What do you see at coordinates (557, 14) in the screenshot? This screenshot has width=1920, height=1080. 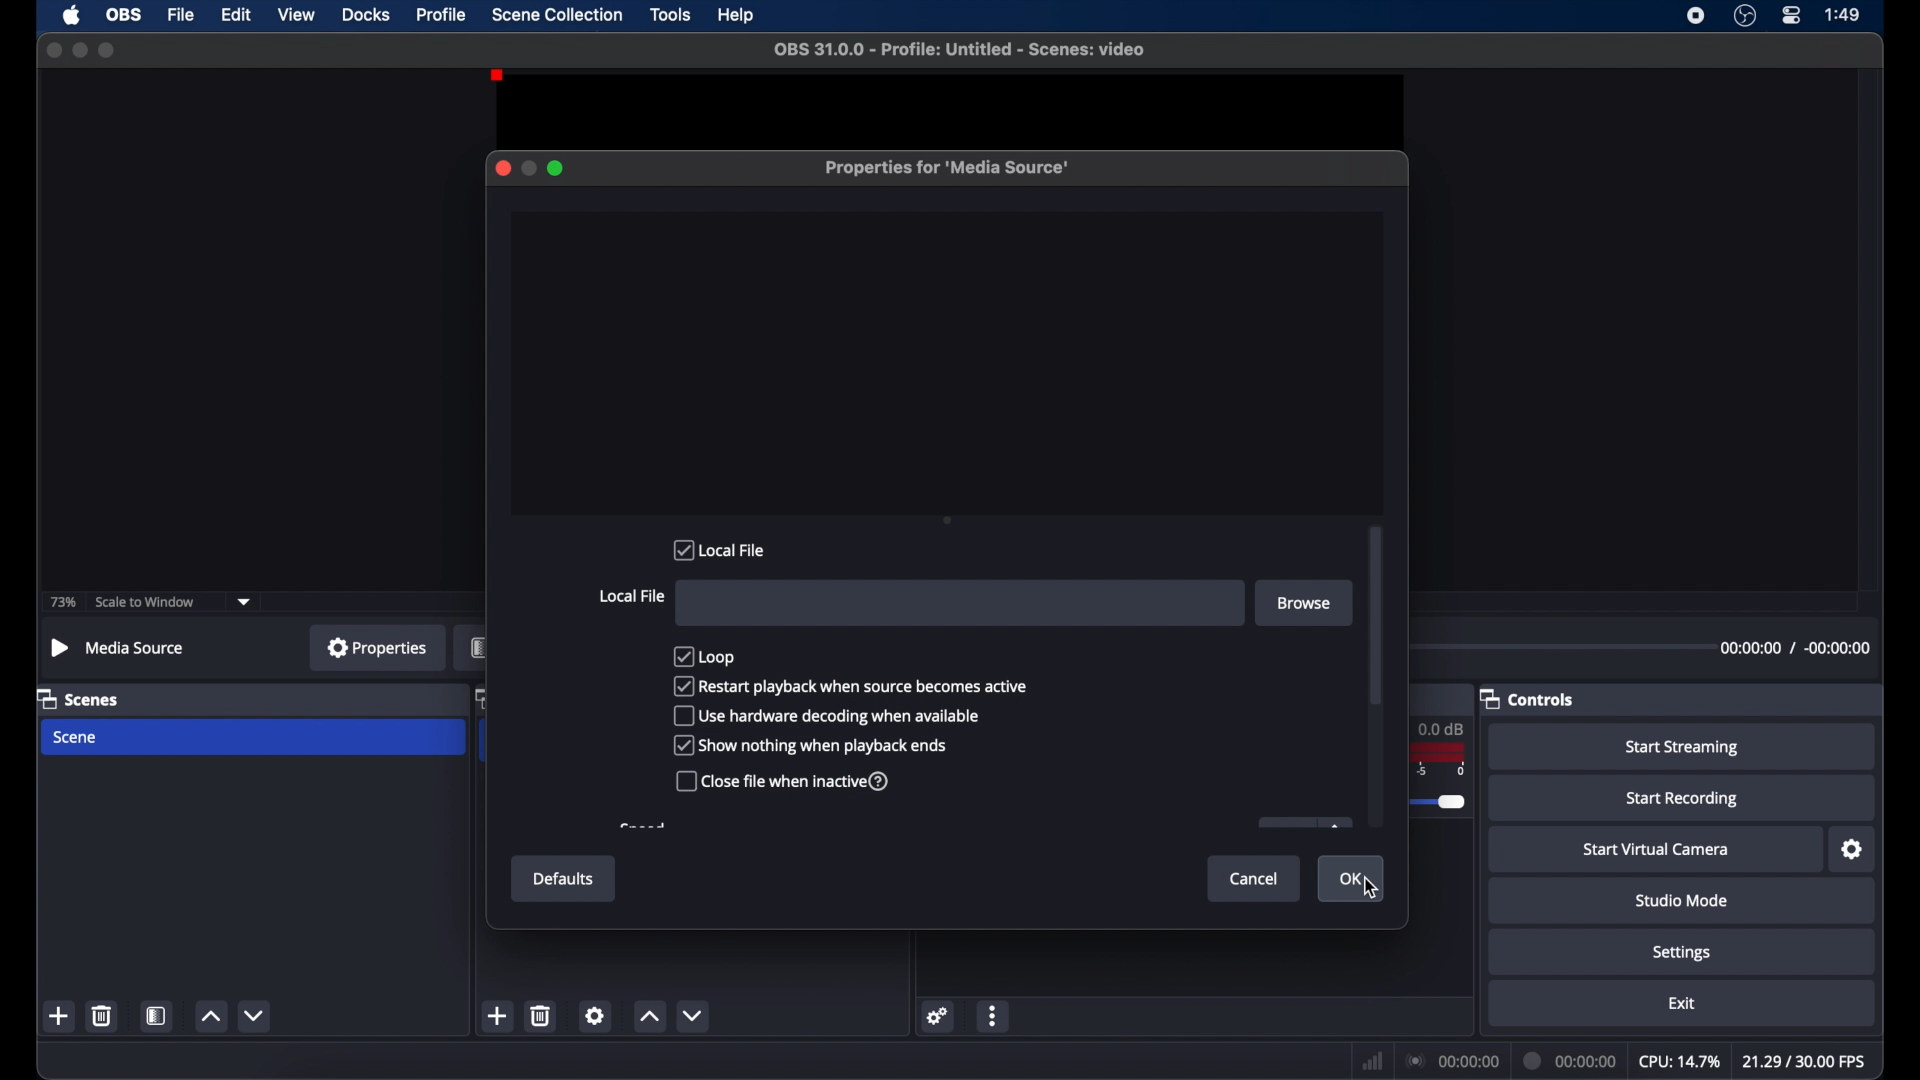 I see `scene collection` at bounding box center [557, 14].